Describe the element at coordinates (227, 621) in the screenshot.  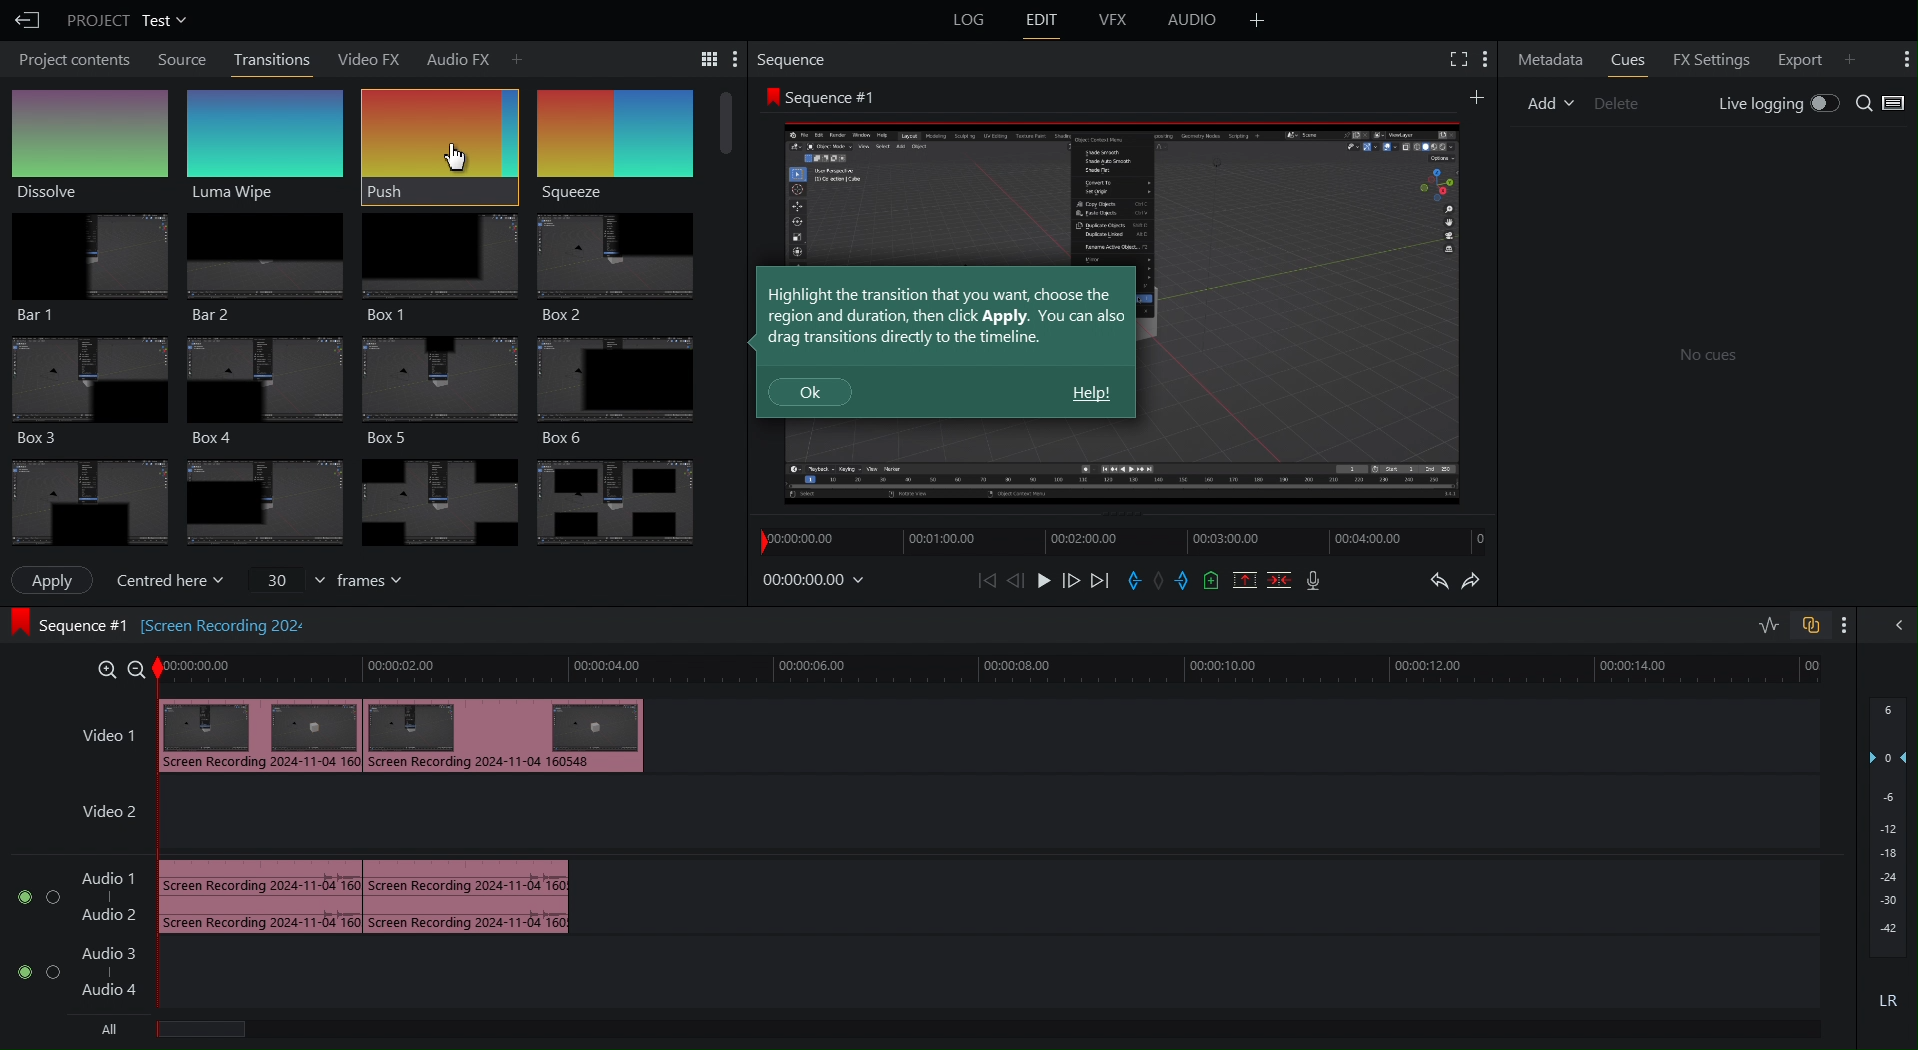
I see `[Screen recording 202]` at that location.